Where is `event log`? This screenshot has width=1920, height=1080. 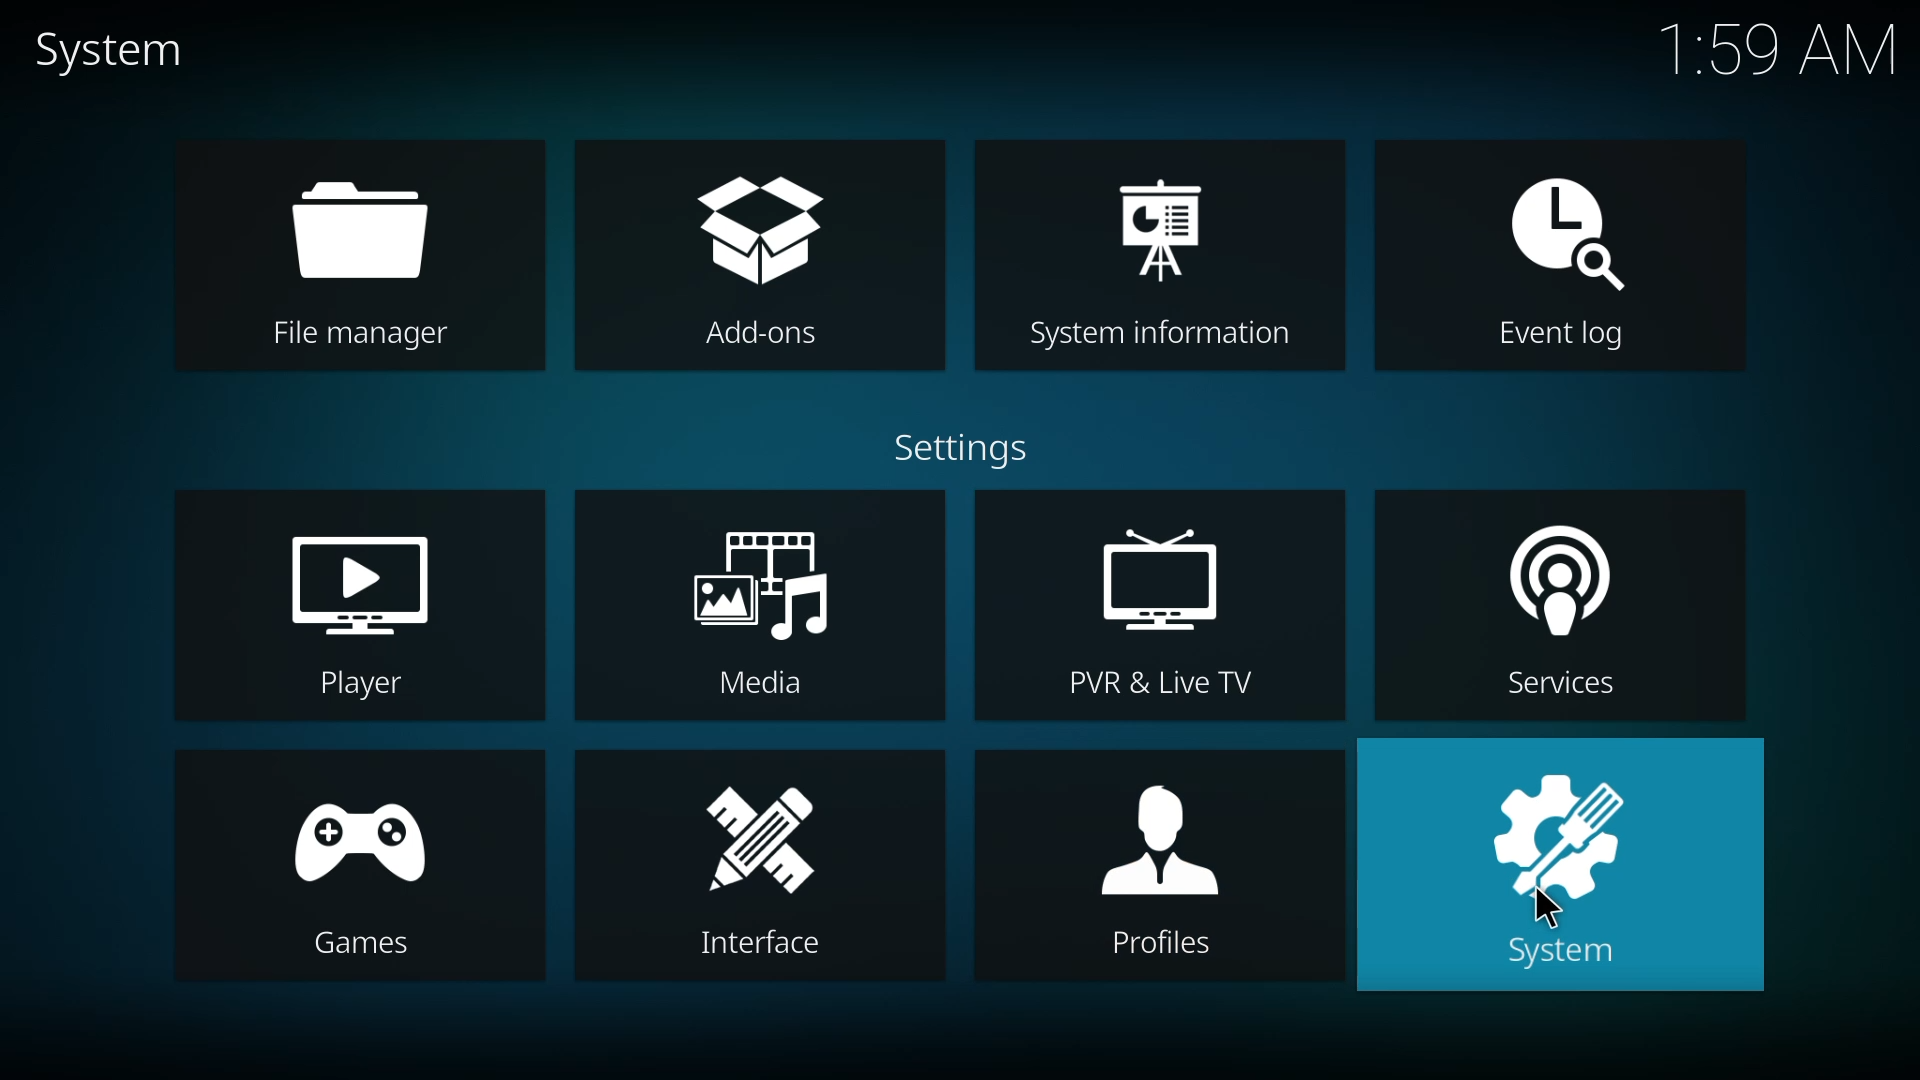
event log is located at coordinates (1555, 253).